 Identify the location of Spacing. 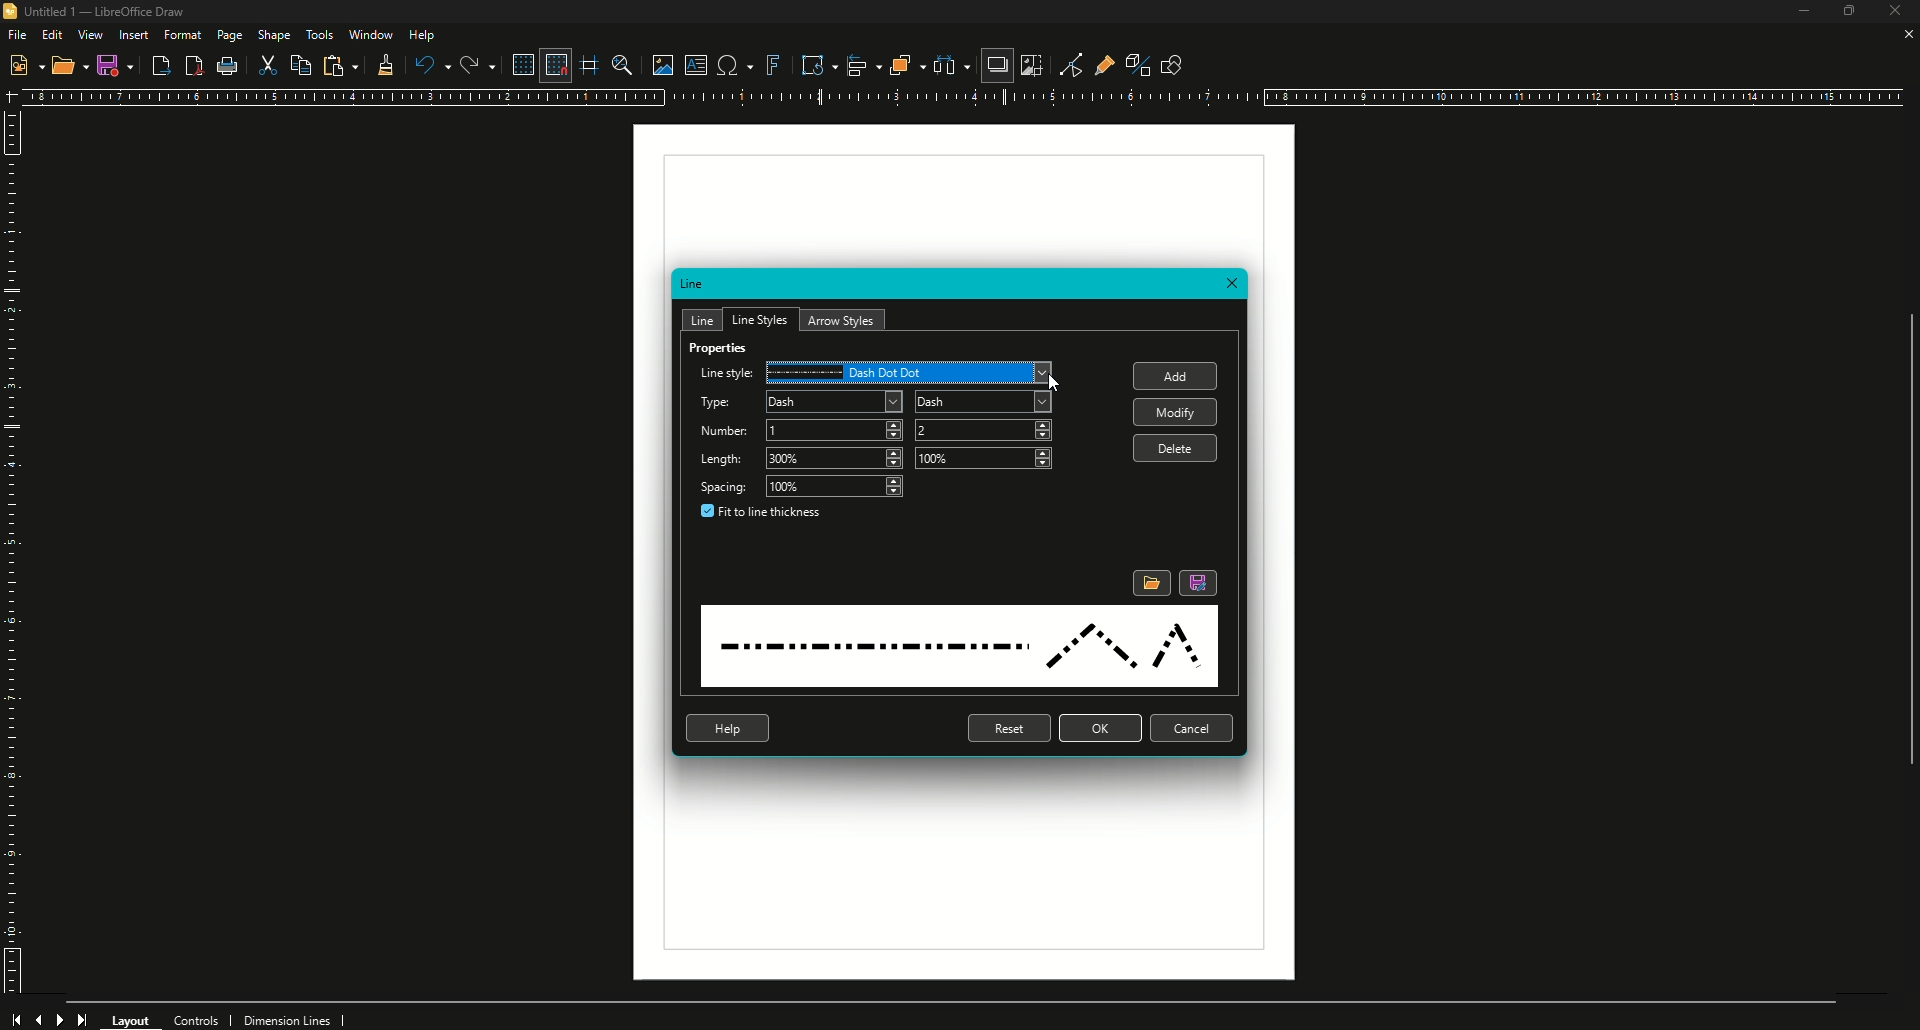
(725, 486).